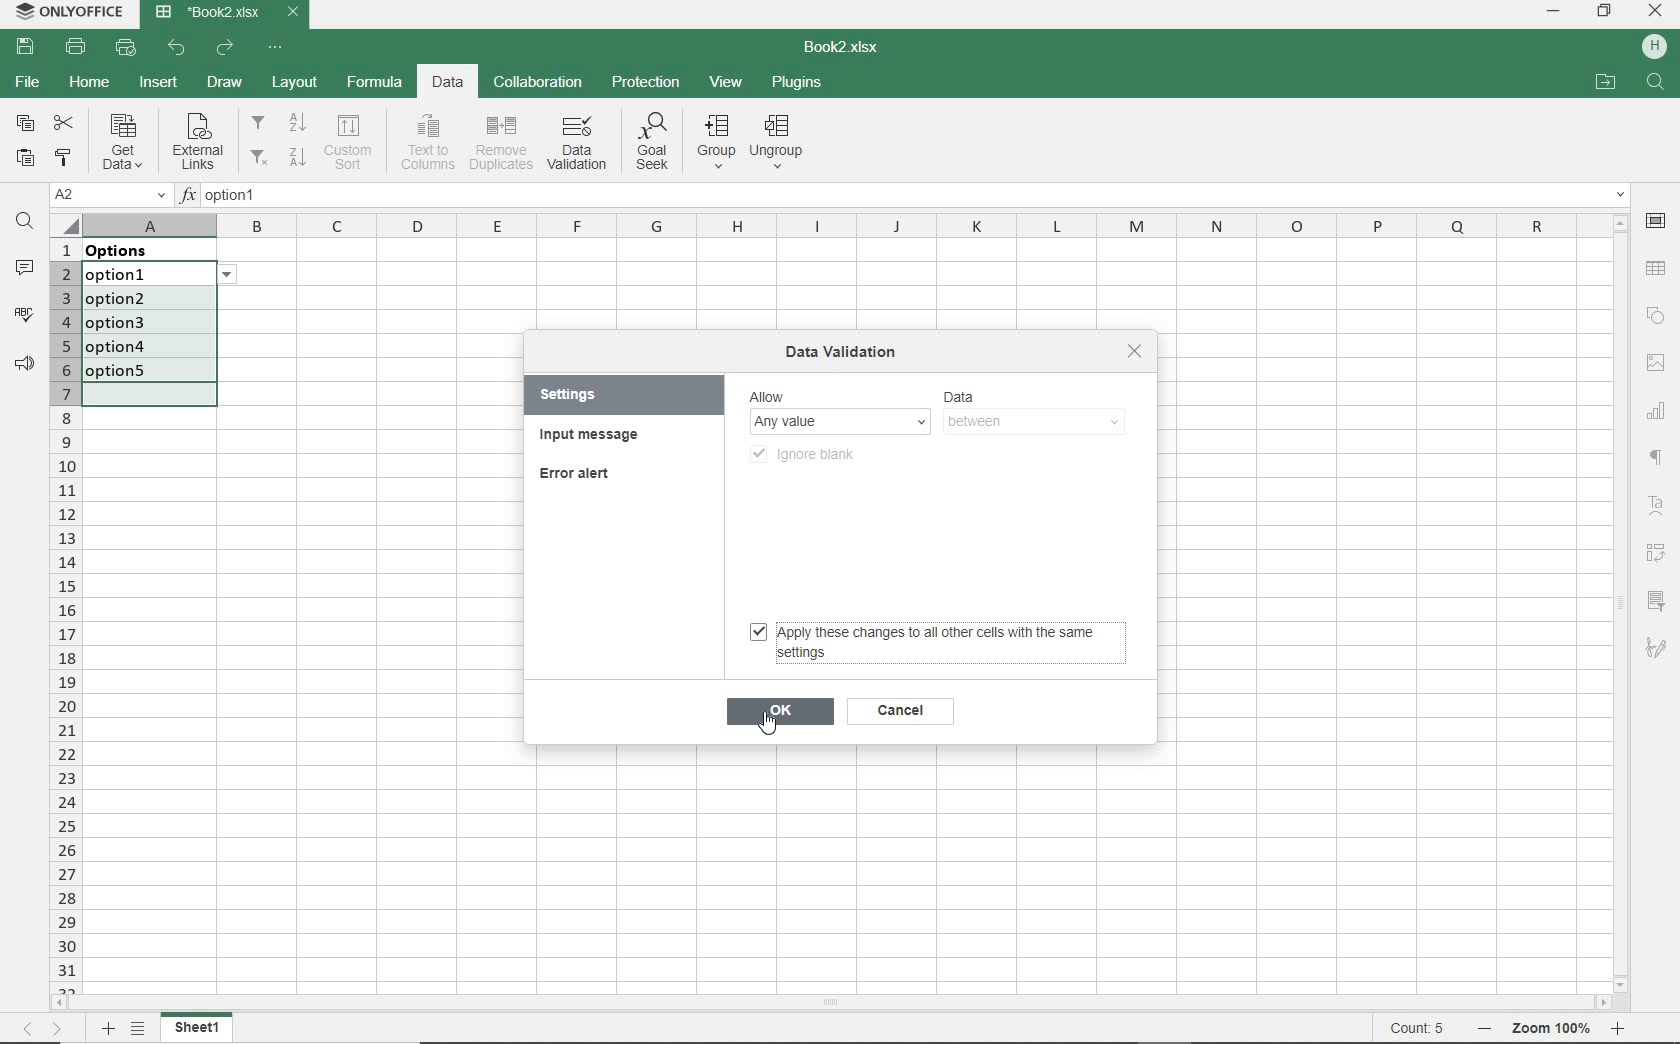  I want to click on NAME MANAGER, so click(109, 195).